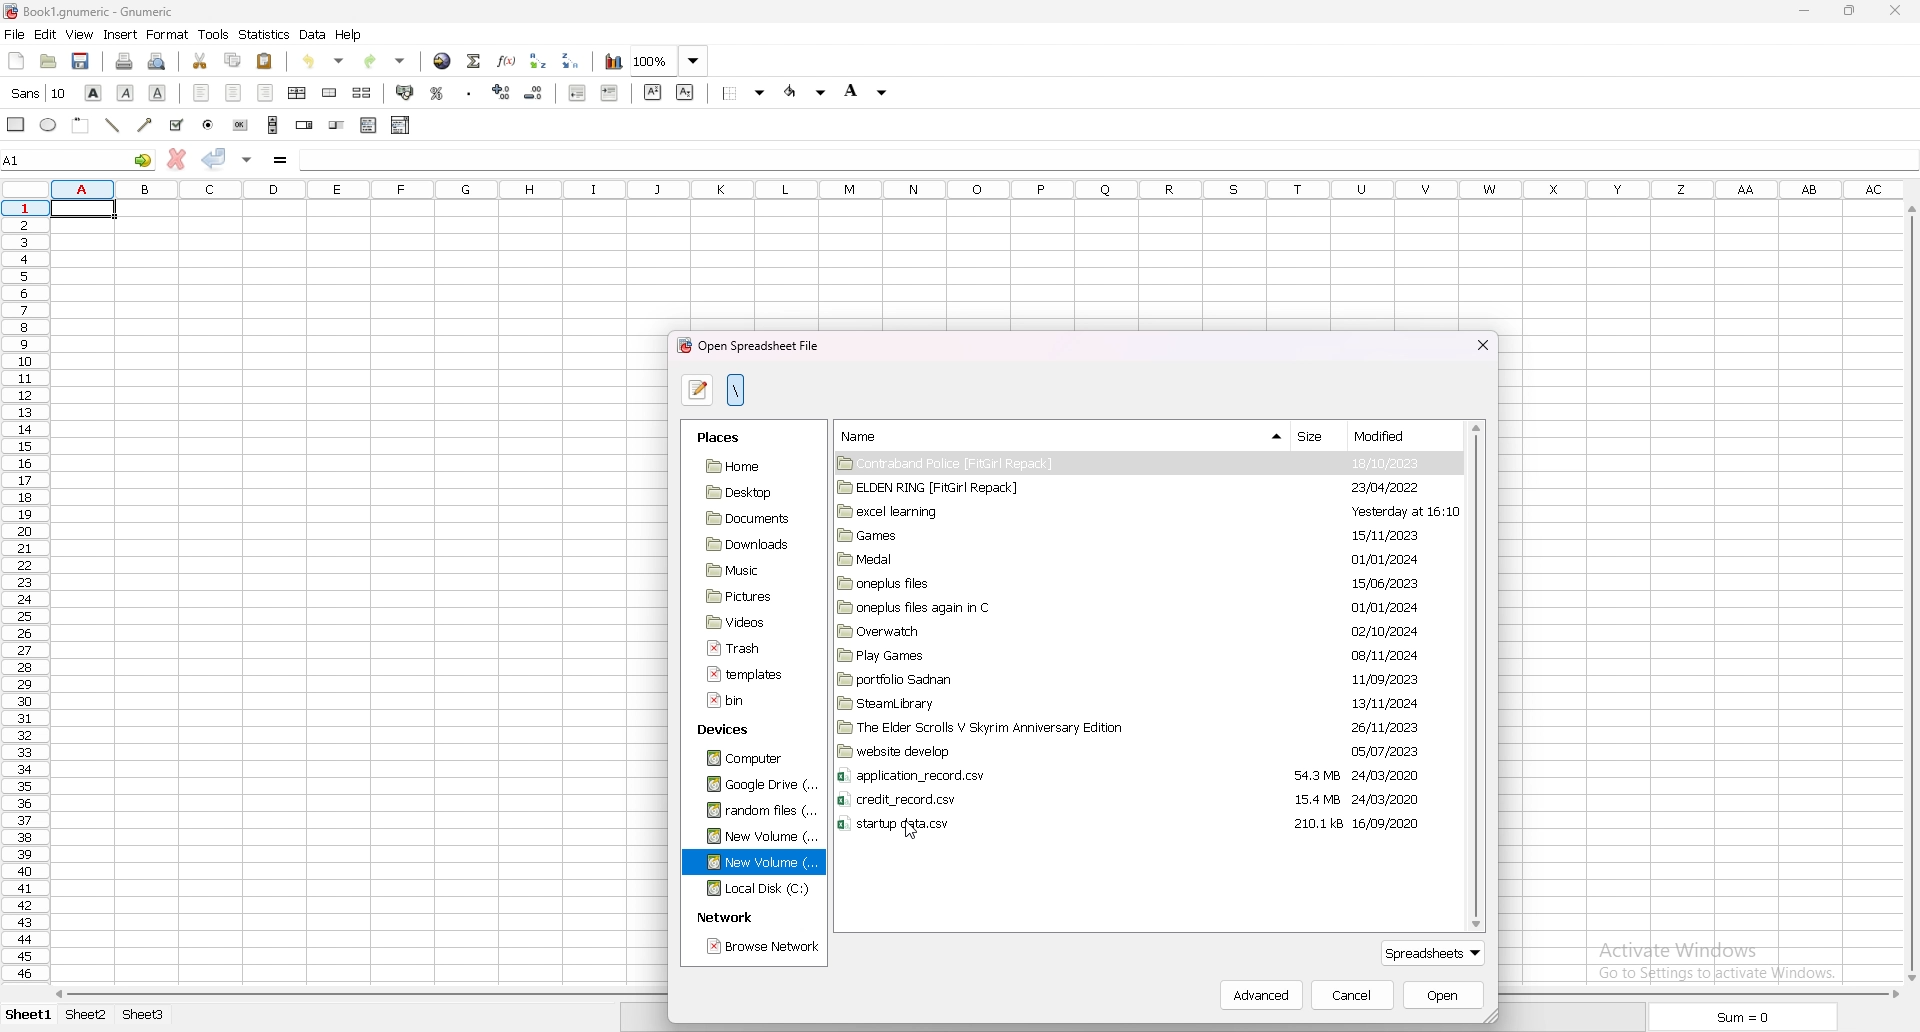 This screenshot has width=1920, height=1032. What do you see at coordinates (169, 34) in the screenshot?
I see `format` at bounding box center [169, 34].